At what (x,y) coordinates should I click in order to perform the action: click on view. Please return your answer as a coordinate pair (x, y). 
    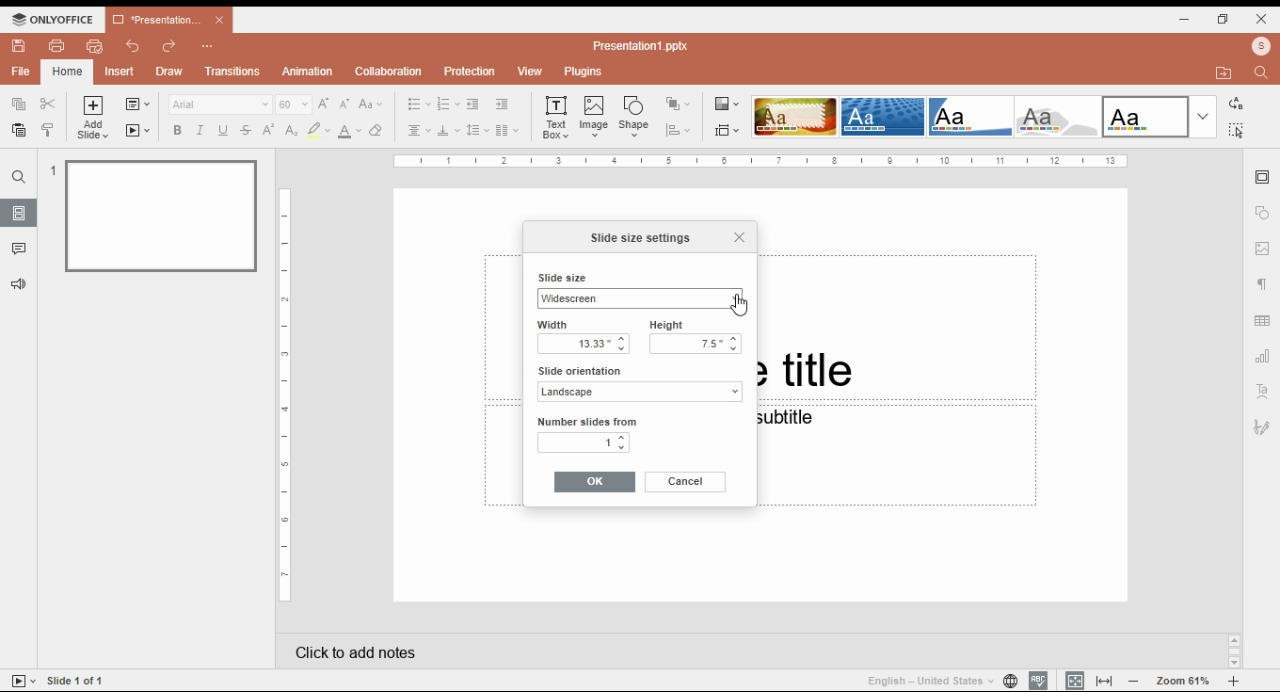
    Looking at the image, I should click on (529, 72).